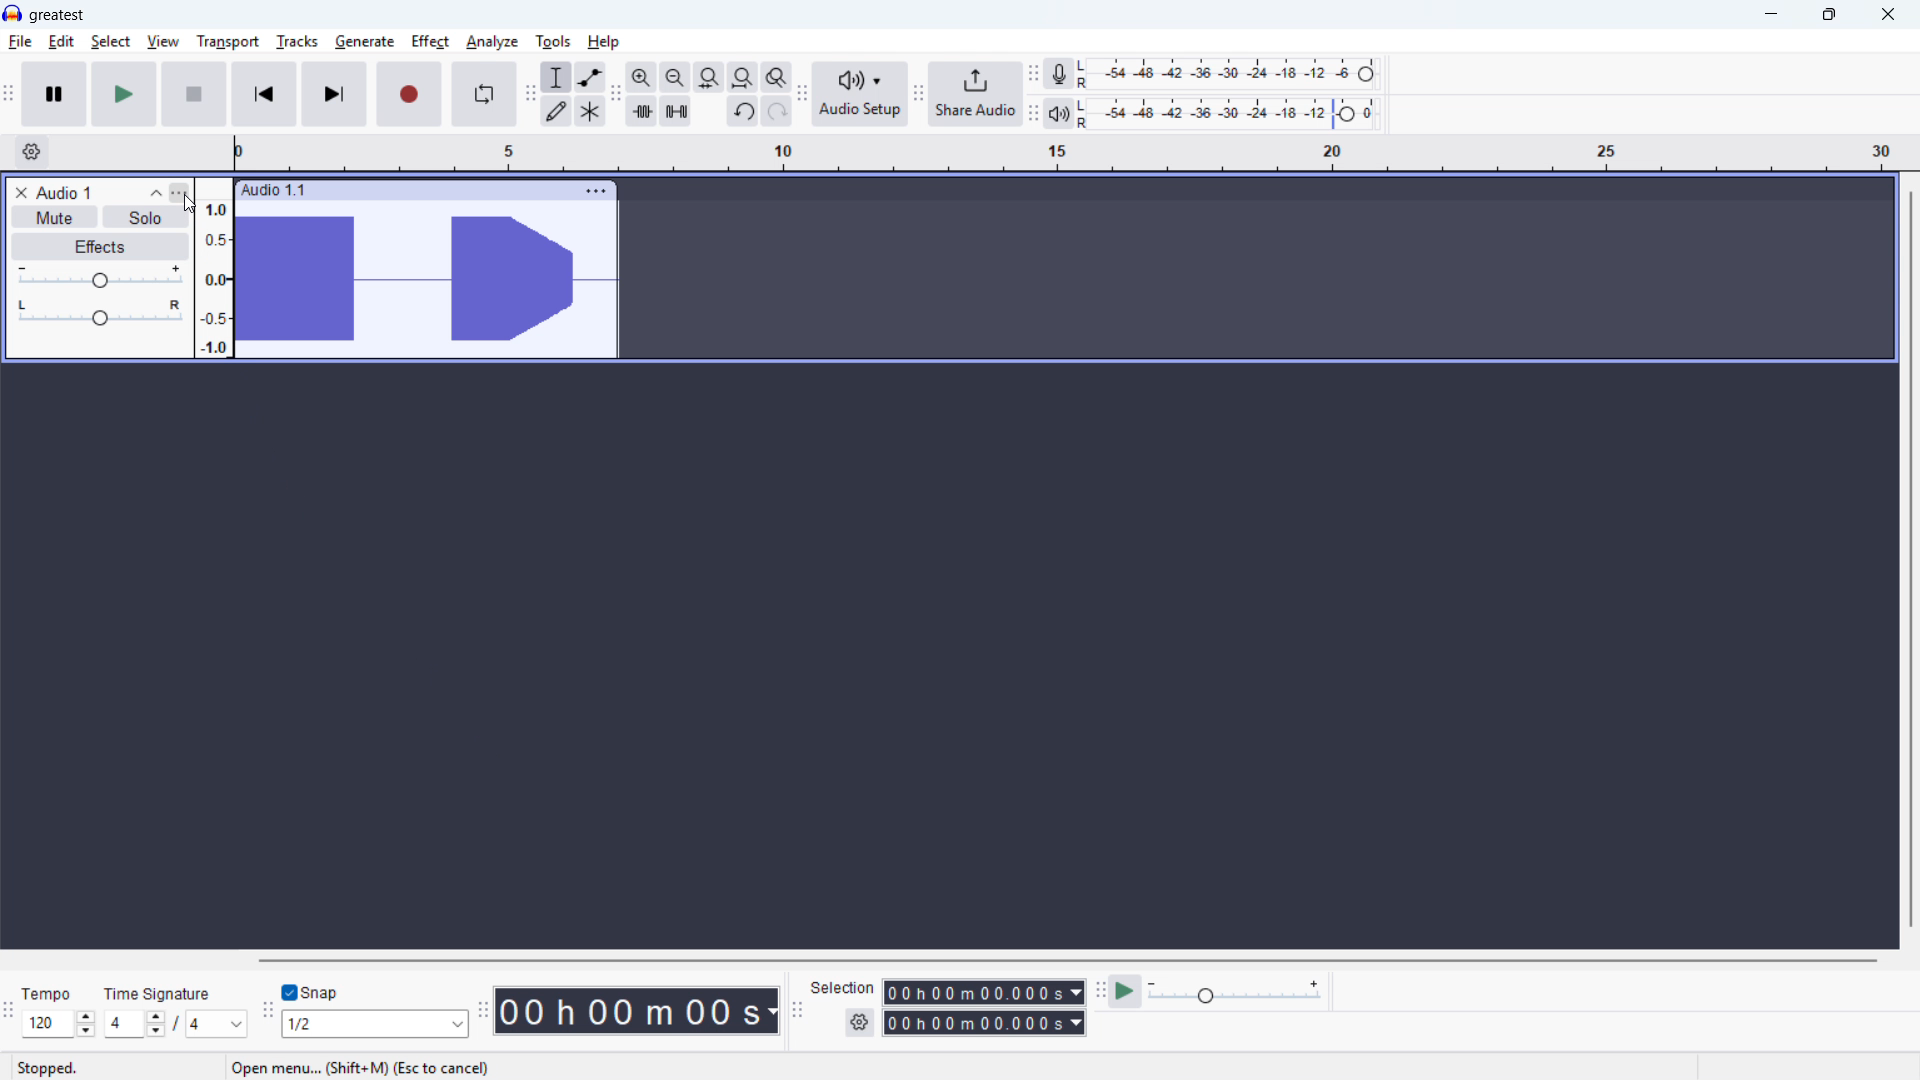 The width and height of the screenshot is (1920, 1080). Describe the element at coordinates (491, 43) in the screenshot. I see `Analyse ` at that location.